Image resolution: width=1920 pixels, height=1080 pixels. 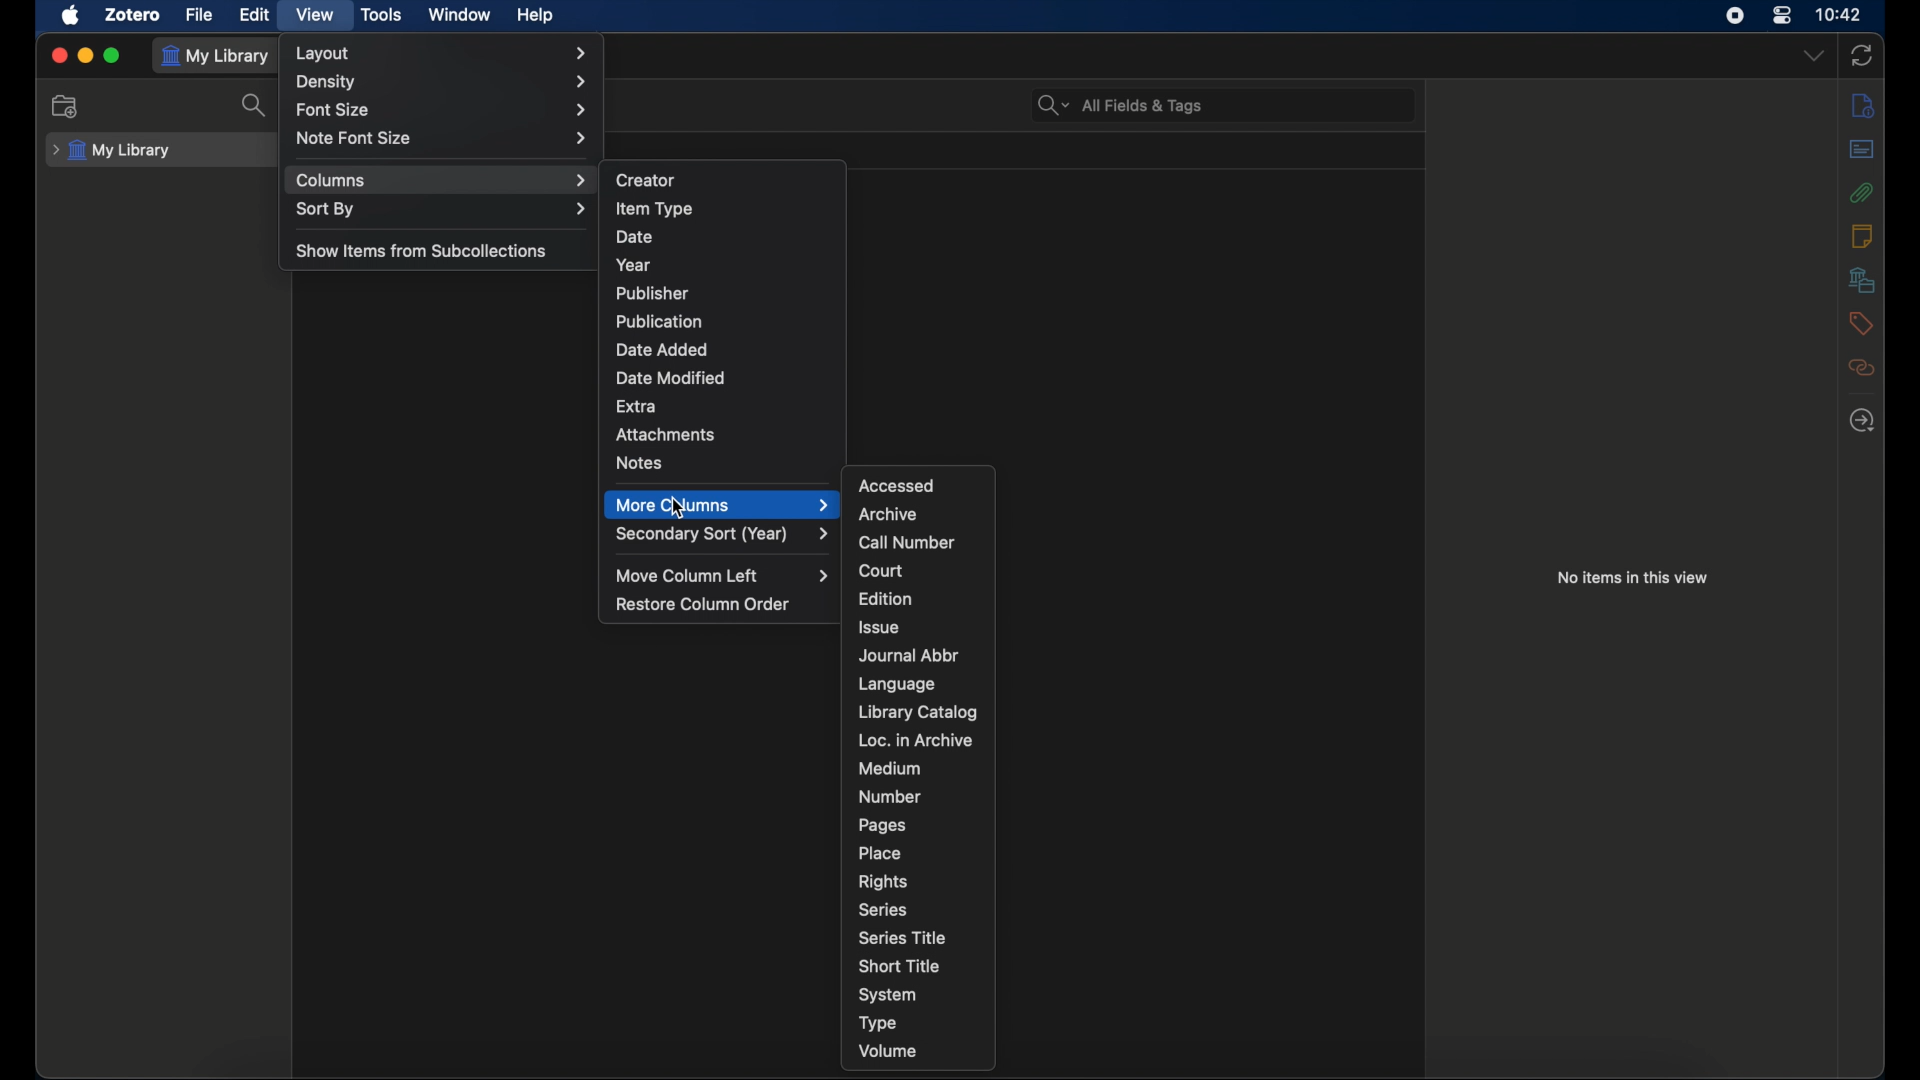 What do you see at coordinates (722, 575) in the screenshot?
I see `move column left` at bounding box center [722, 575].